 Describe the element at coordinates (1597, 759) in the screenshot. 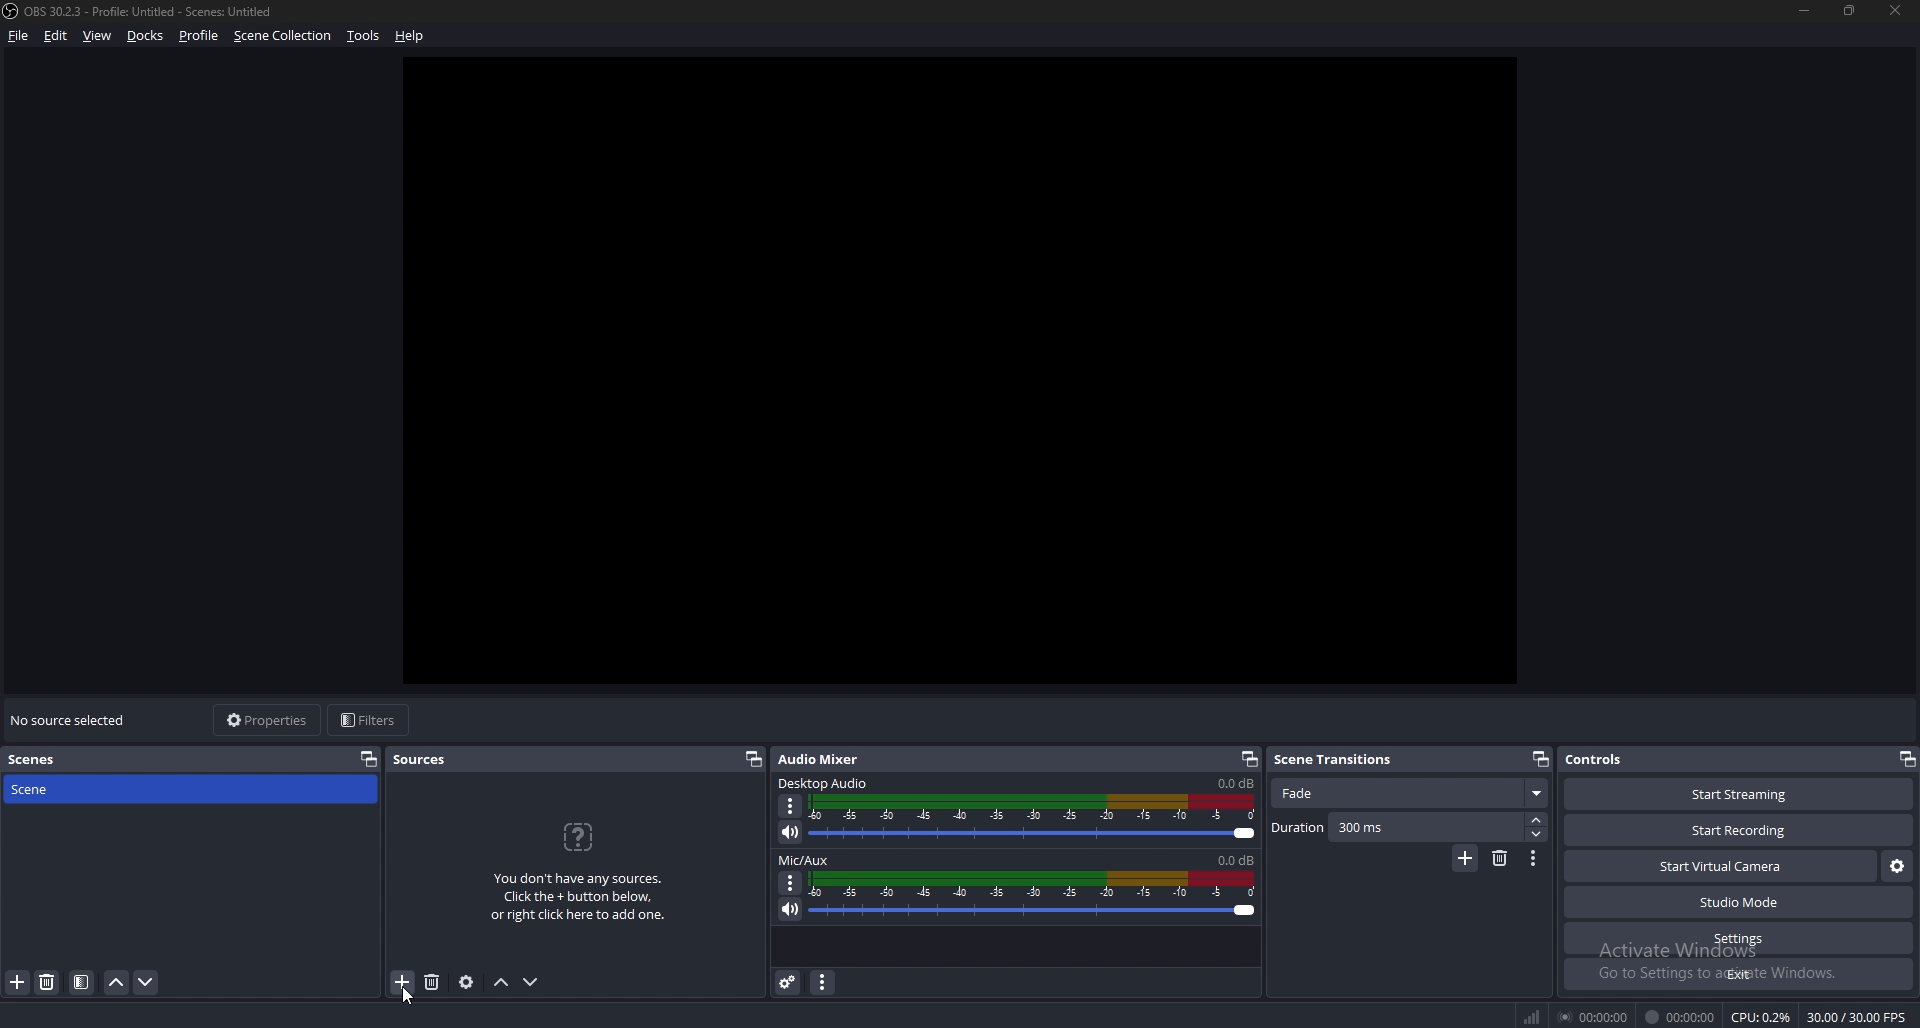

I see `Controls ` at that location.